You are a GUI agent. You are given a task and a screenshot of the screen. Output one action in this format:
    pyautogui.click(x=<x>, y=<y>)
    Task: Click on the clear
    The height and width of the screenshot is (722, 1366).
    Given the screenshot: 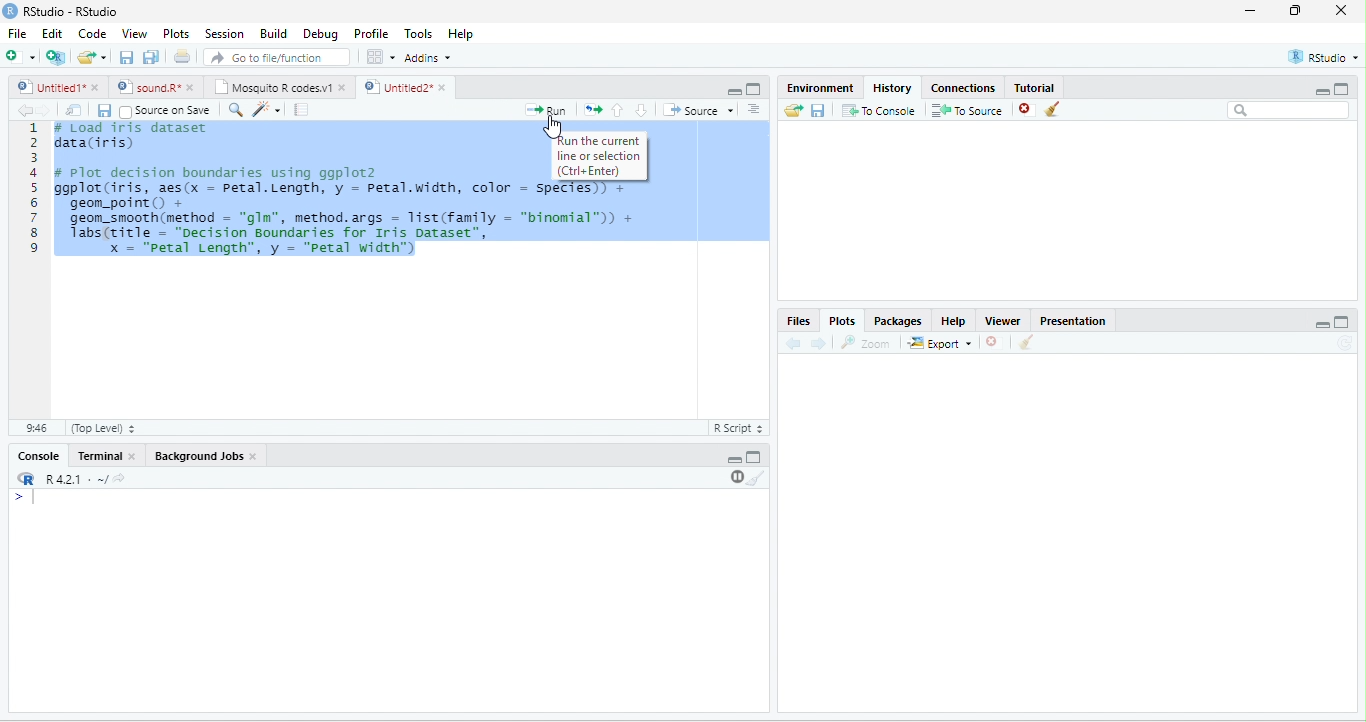 What is the action you would take?
    pyautogui.click(x=1027, y=342)
    